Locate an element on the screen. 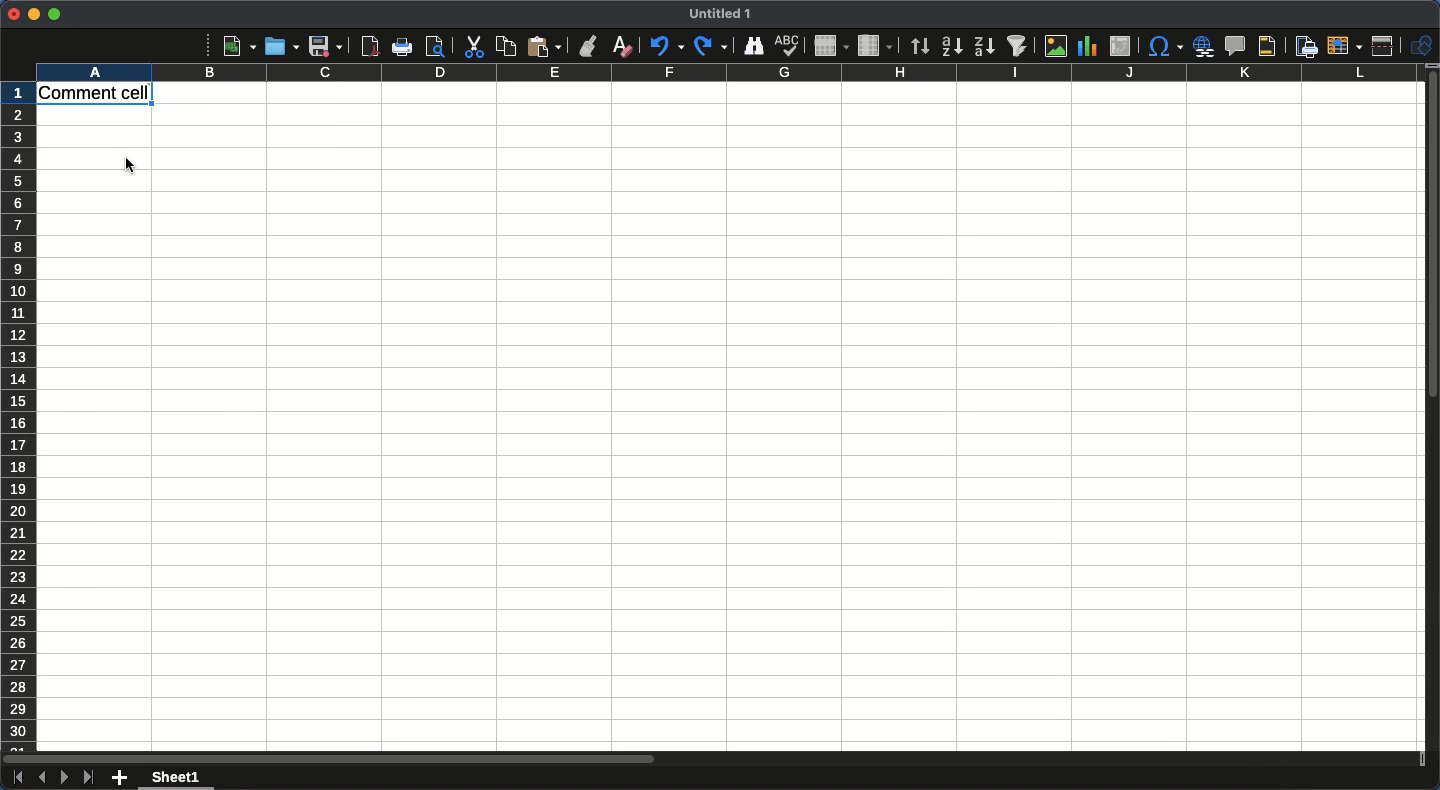  Autofilter is located at coordinates (1021, 44).